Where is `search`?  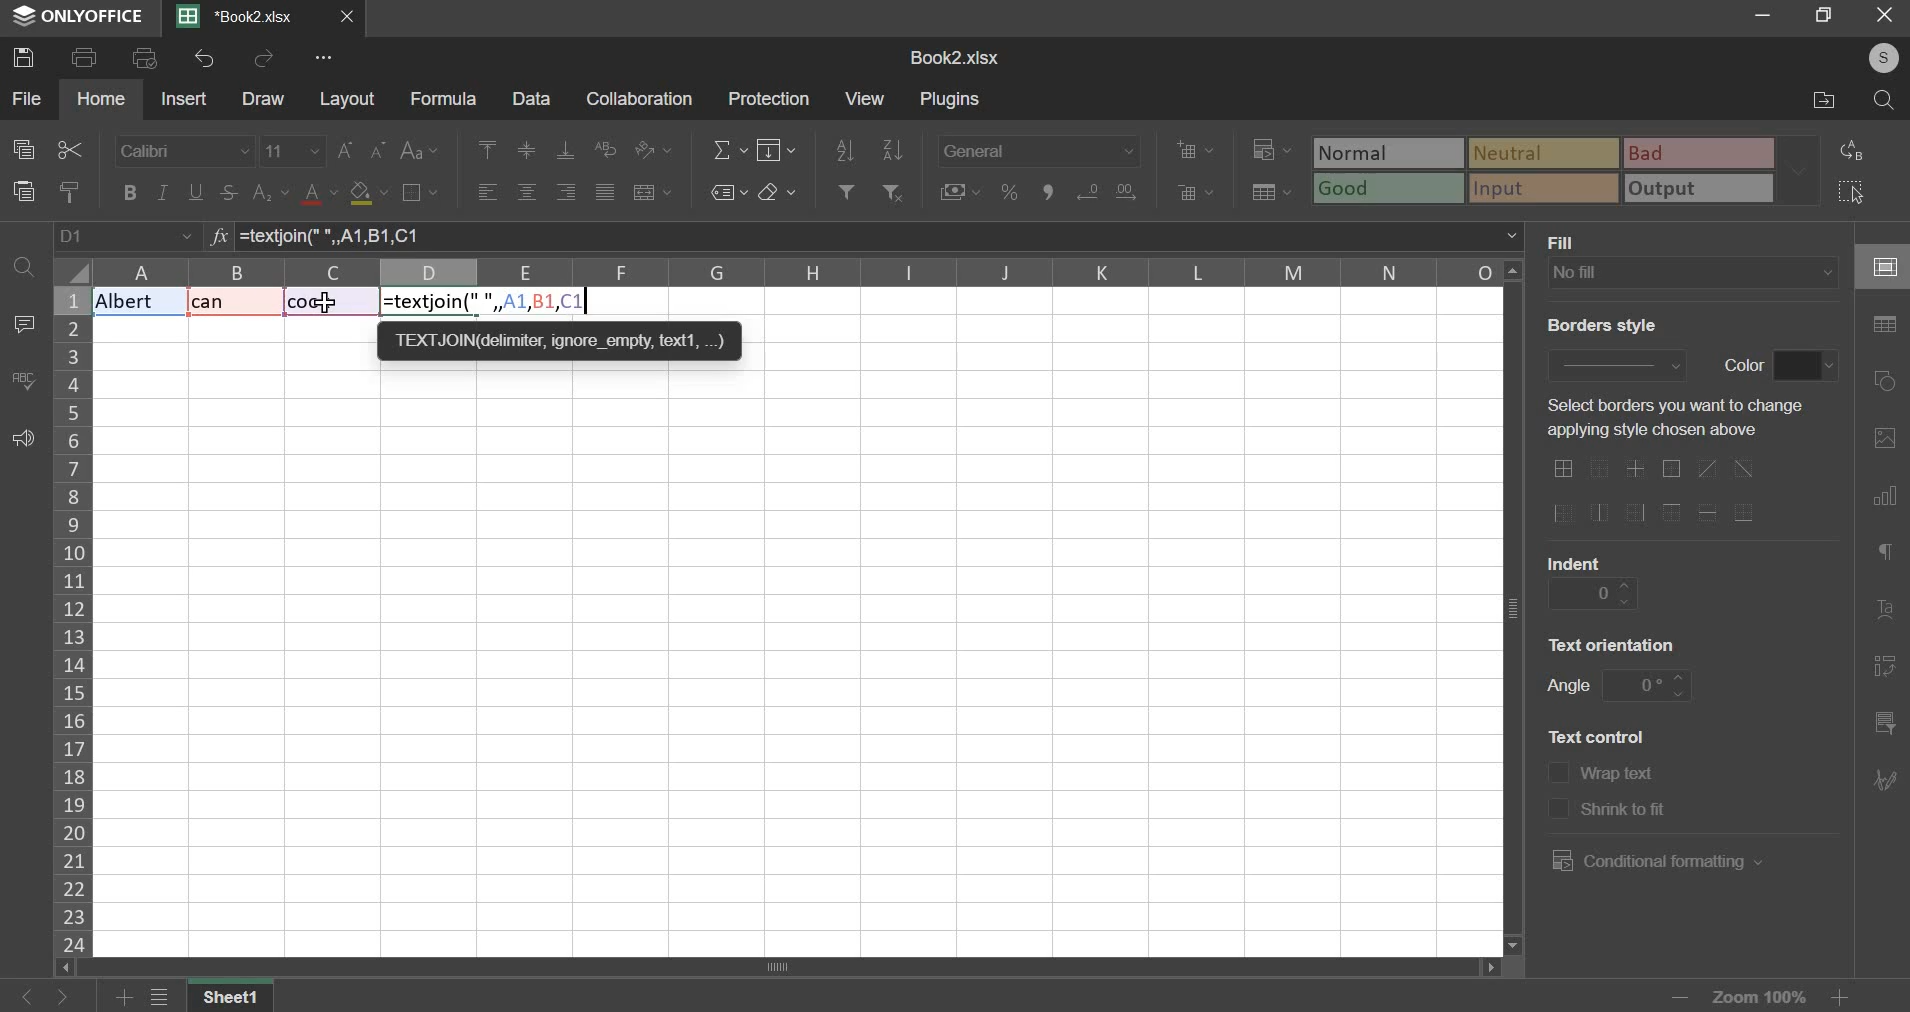 search is located at coordinates (1887, 100).